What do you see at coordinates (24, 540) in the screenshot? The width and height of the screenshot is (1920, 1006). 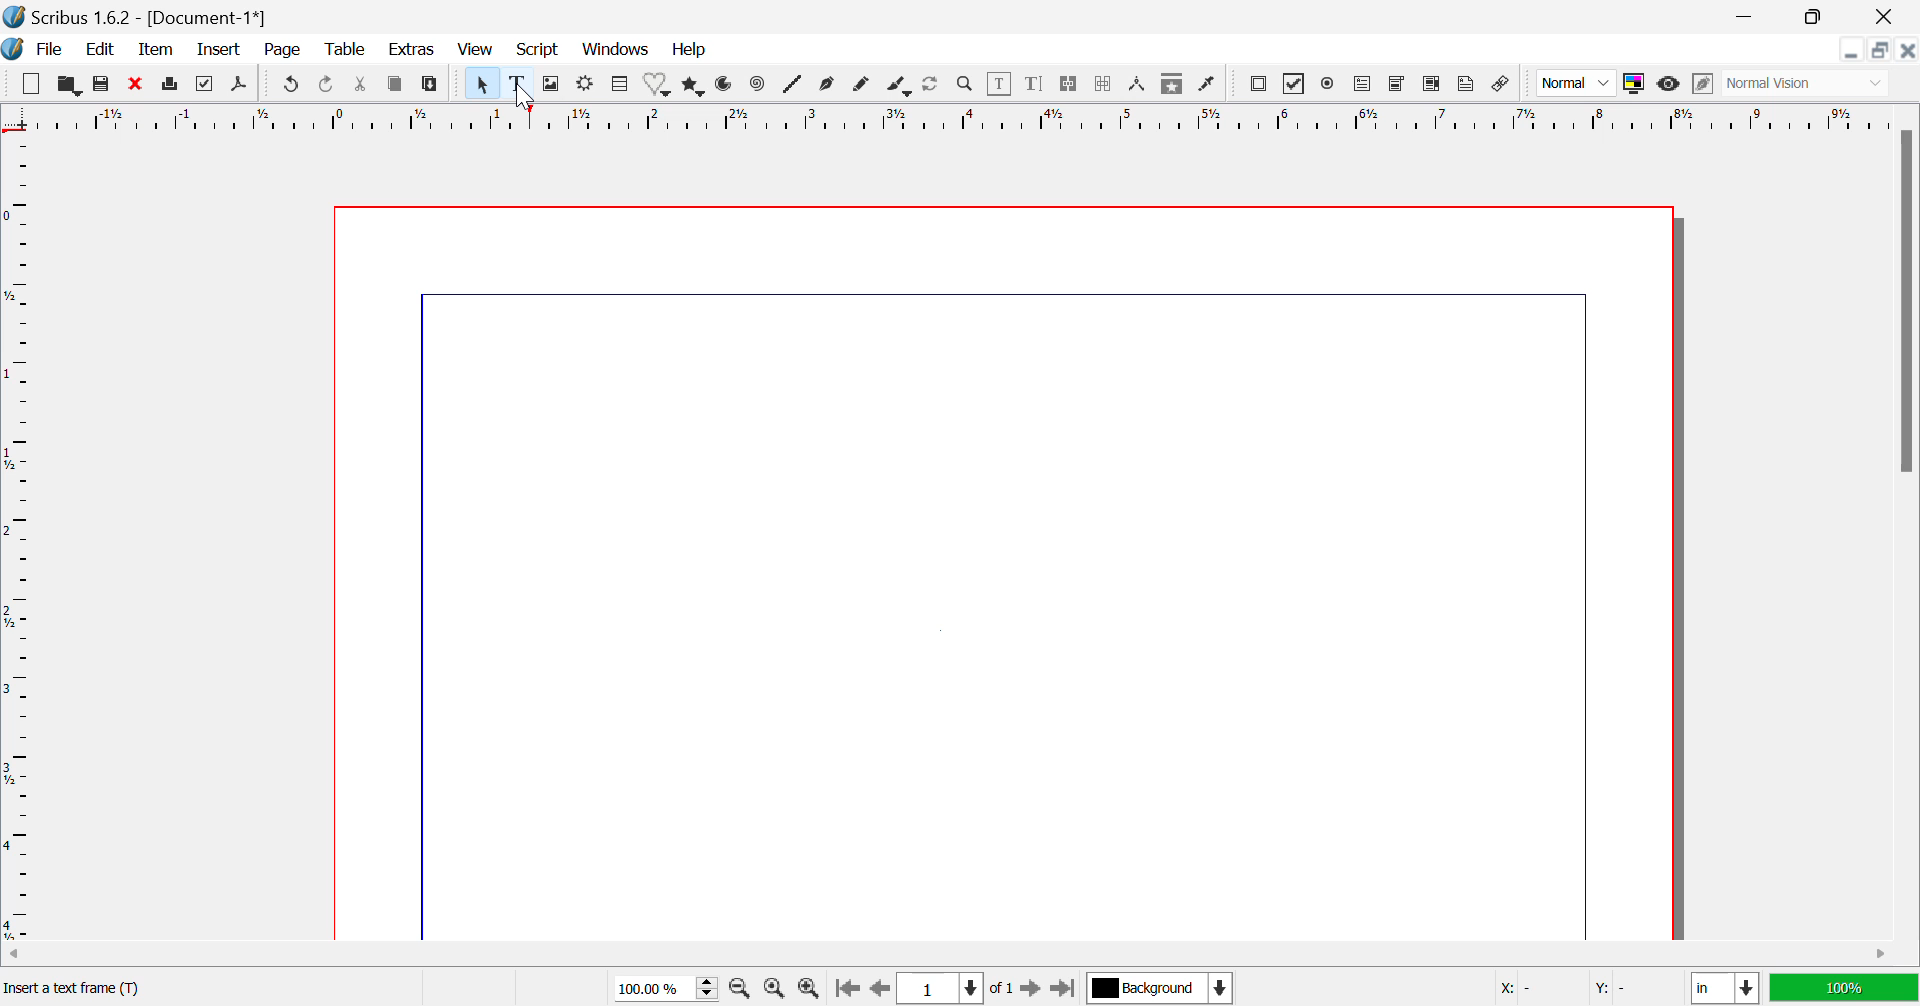 I see `Horizontal Page Margins` at bounding box center [24, 540].